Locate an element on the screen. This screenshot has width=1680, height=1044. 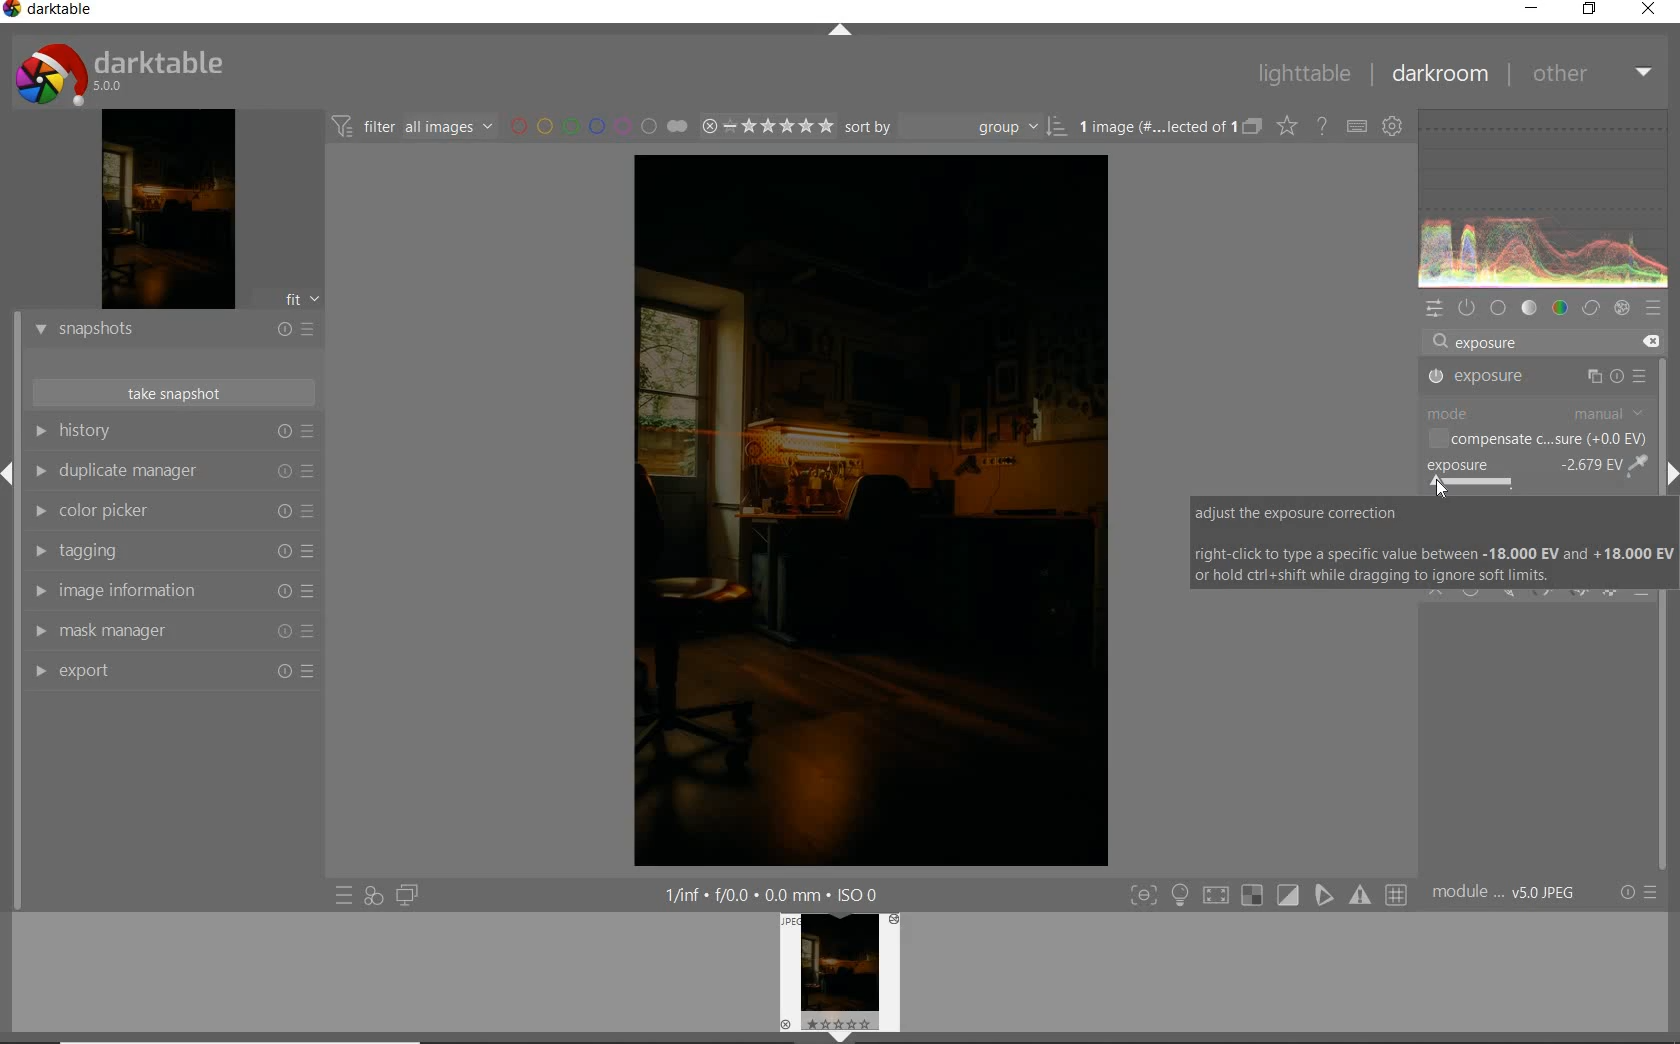
color is located at coordinates (1561, 307).